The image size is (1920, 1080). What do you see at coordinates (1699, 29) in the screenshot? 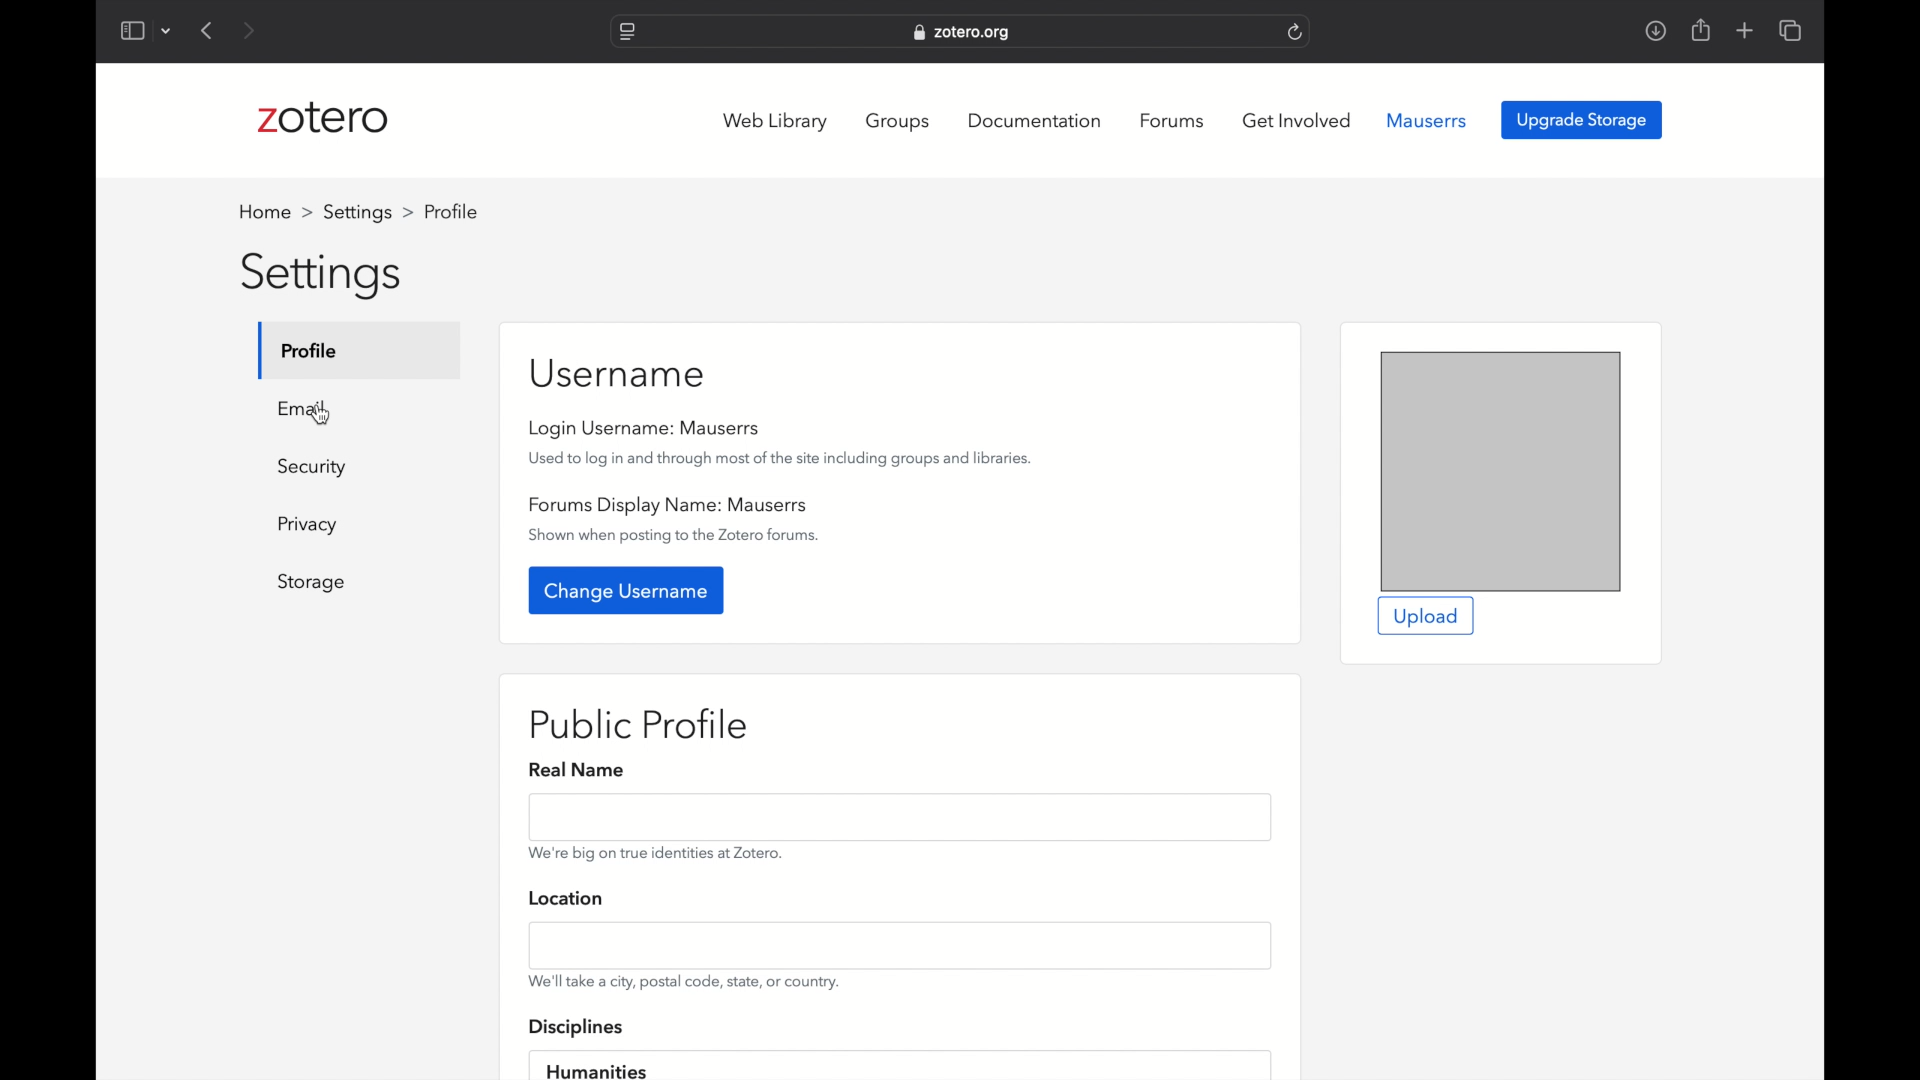
I see `share` at bounding box center [1699, 29].